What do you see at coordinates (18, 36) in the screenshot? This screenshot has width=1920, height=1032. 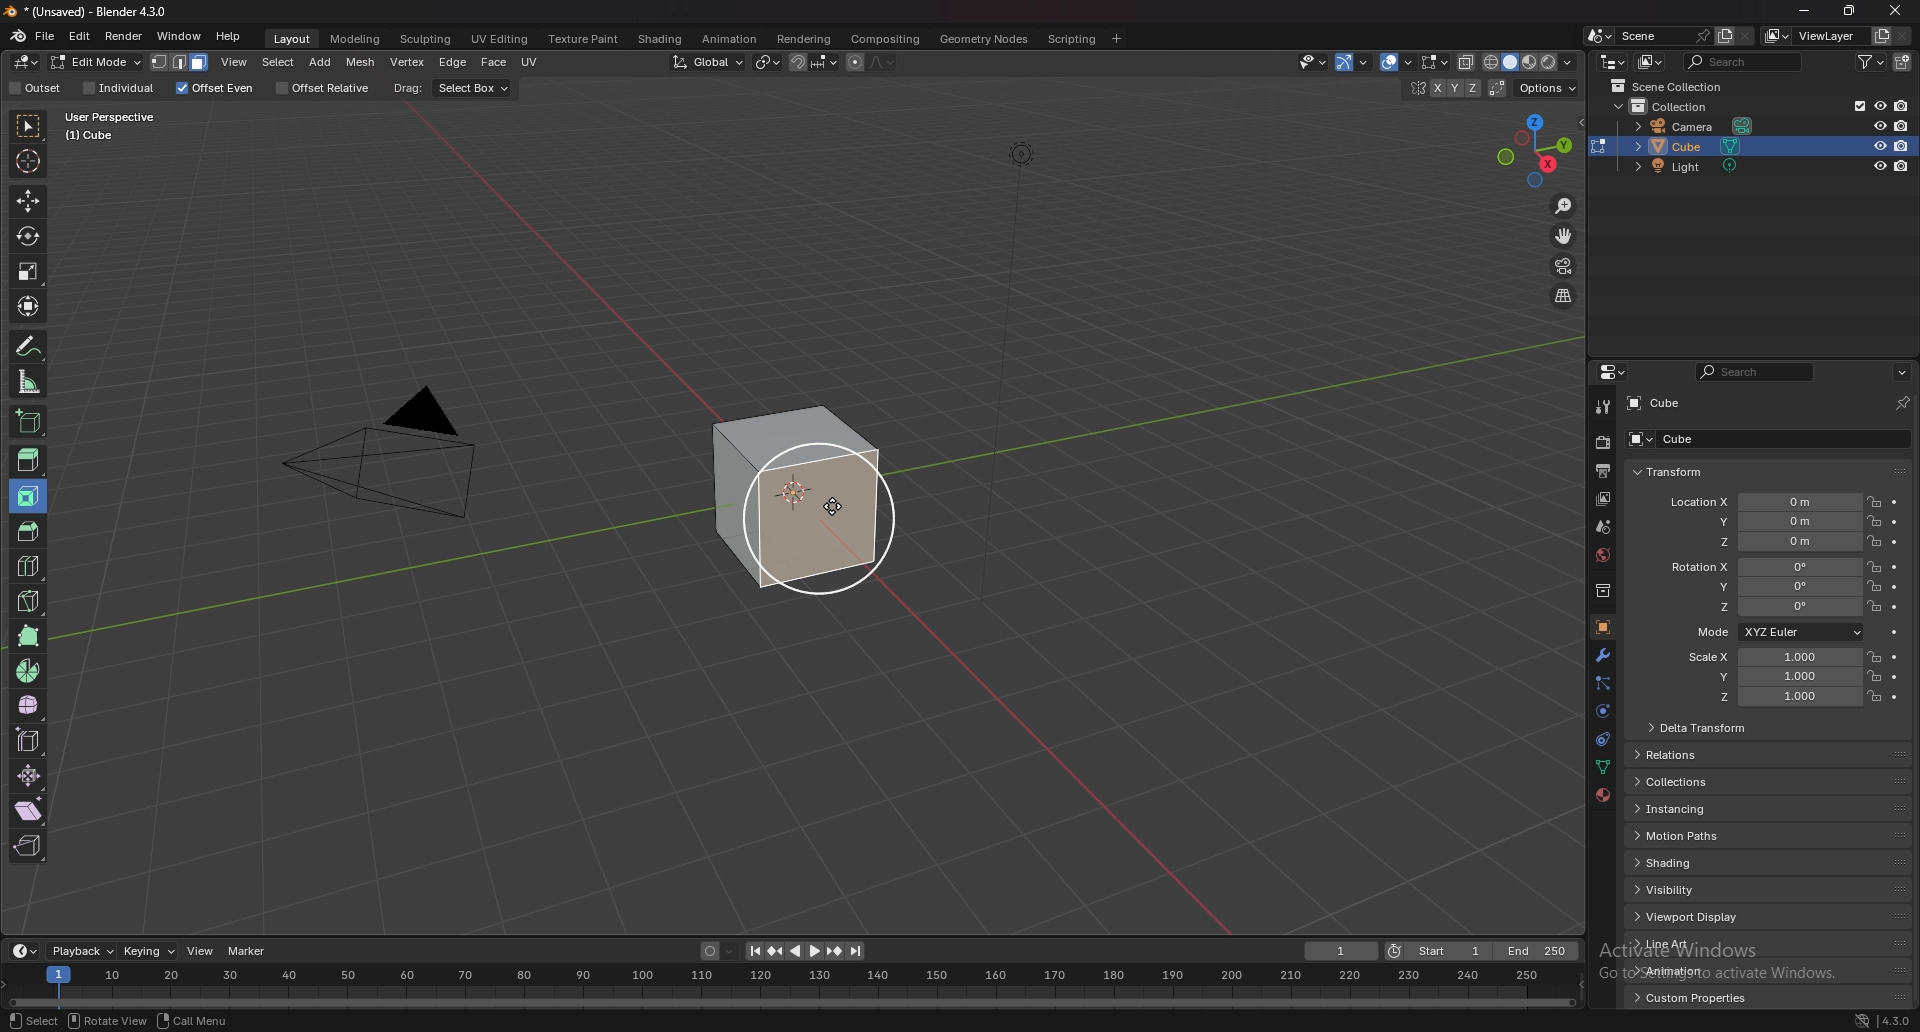 I see `blender` at bounding box center [18, 36].